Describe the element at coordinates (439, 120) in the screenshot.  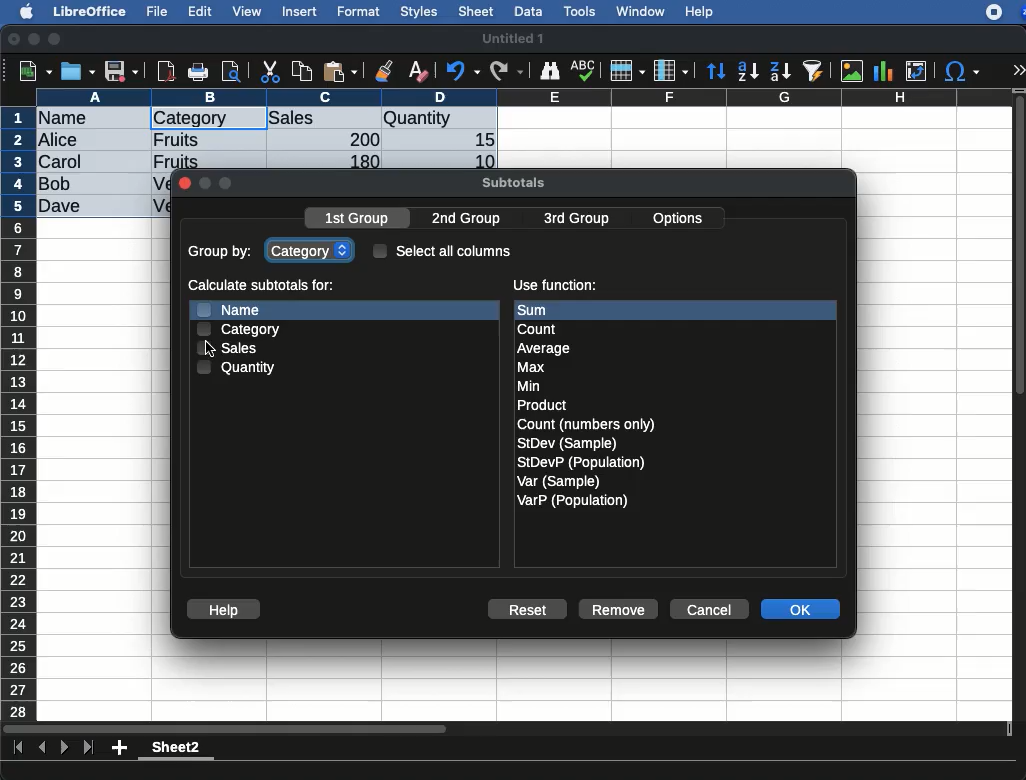
I see `quantity` at that location.